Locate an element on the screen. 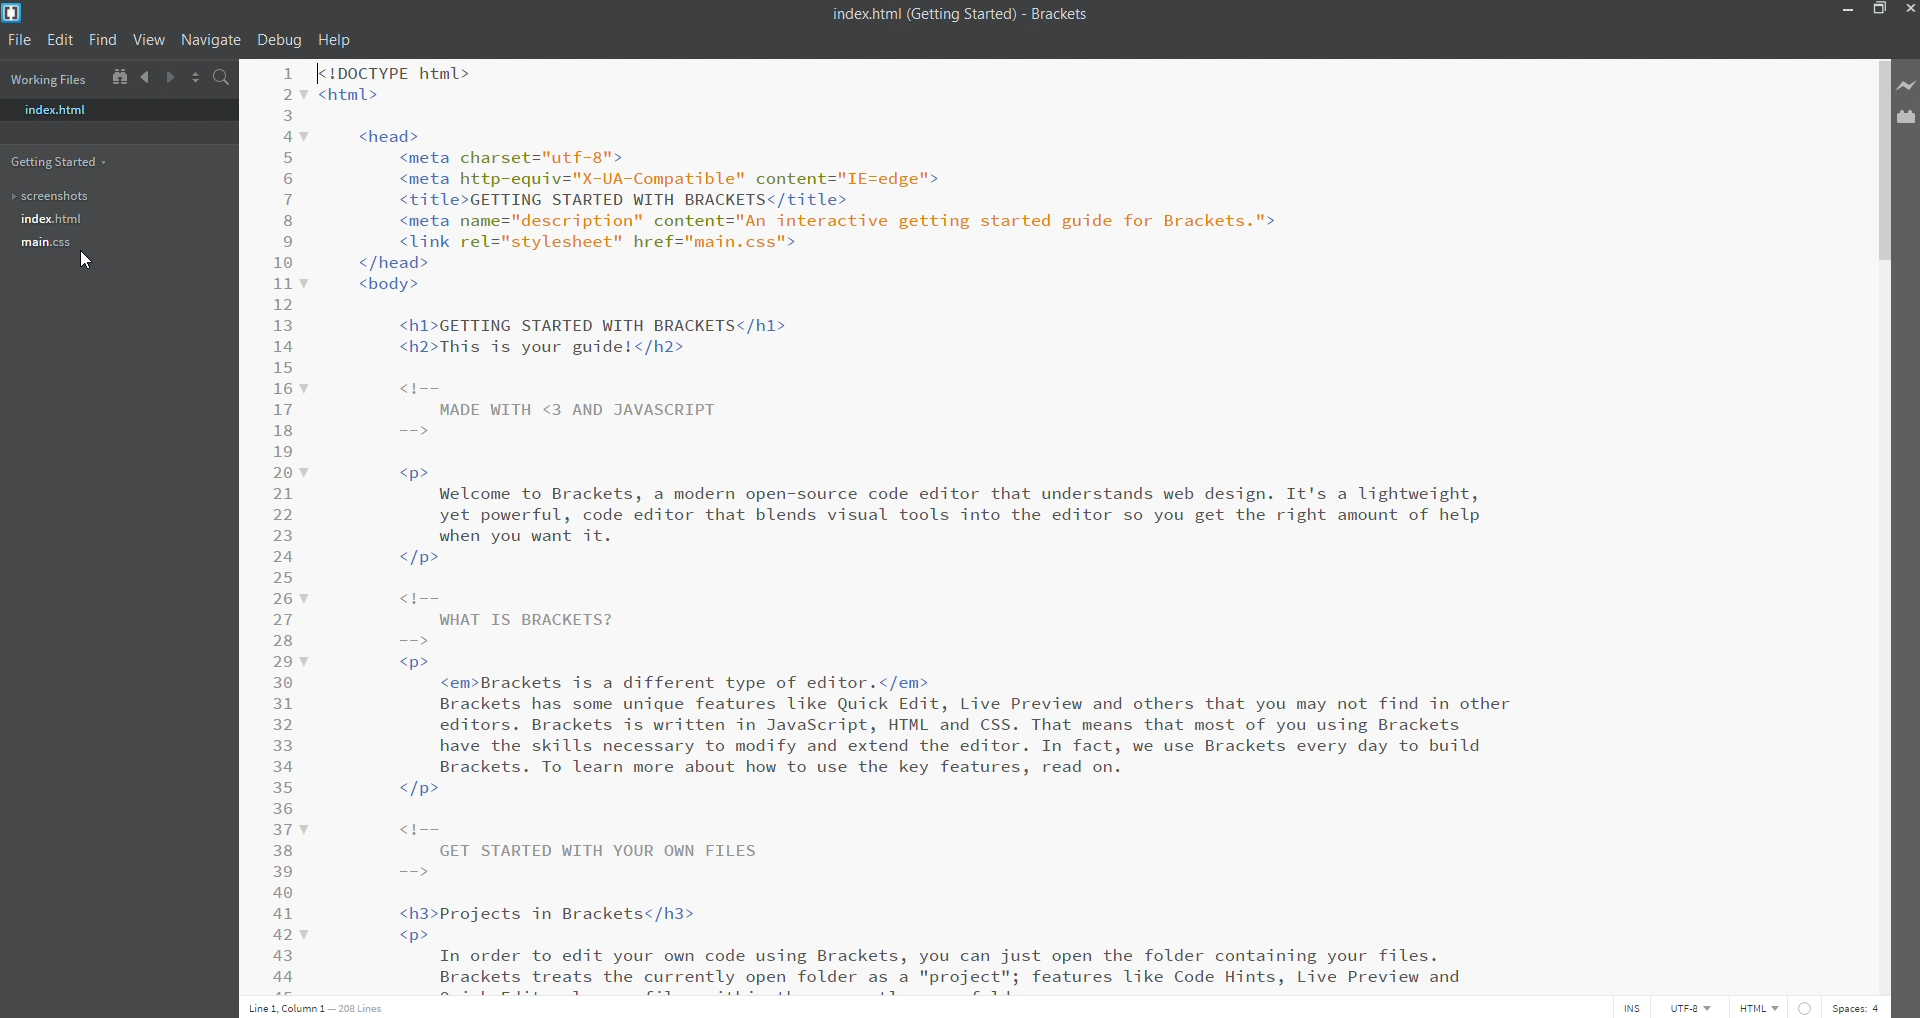  maximize/restore is located at coordinates (1878, 11).